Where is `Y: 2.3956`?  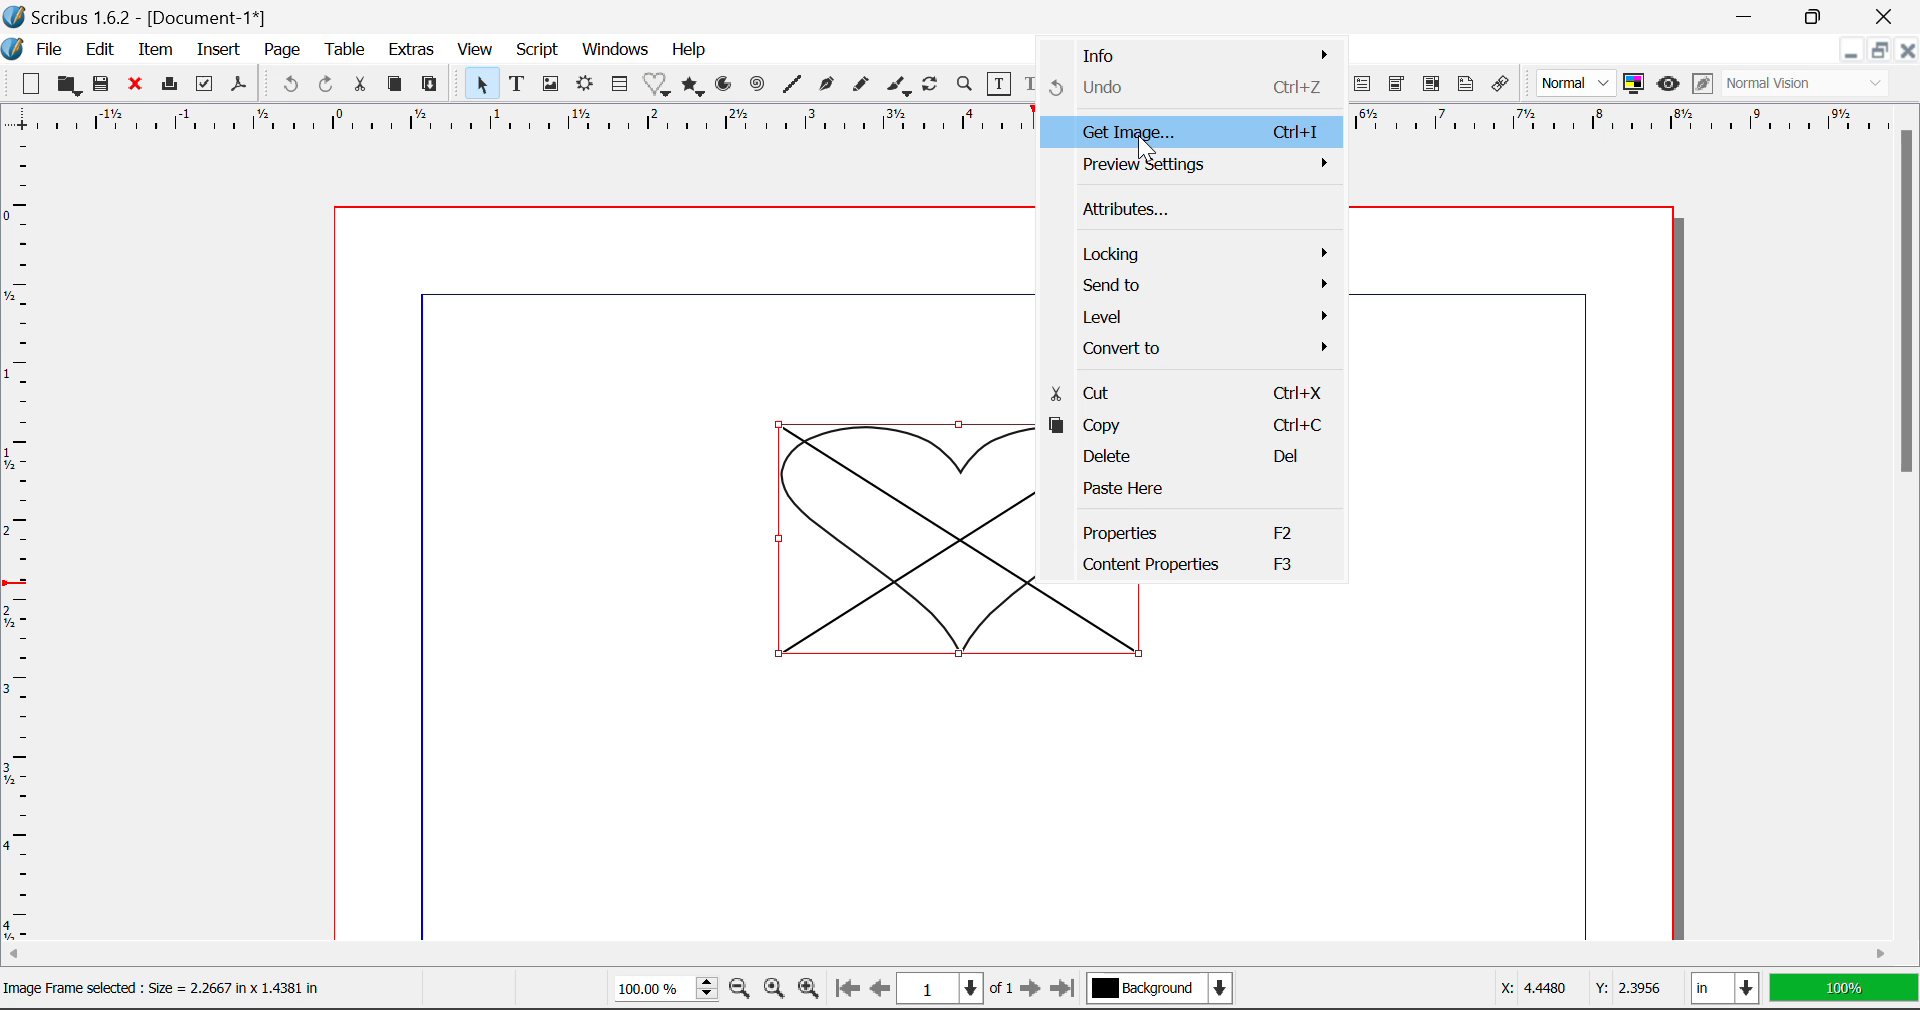 Y: 2.3956 is located at coordinates (1627, 986).